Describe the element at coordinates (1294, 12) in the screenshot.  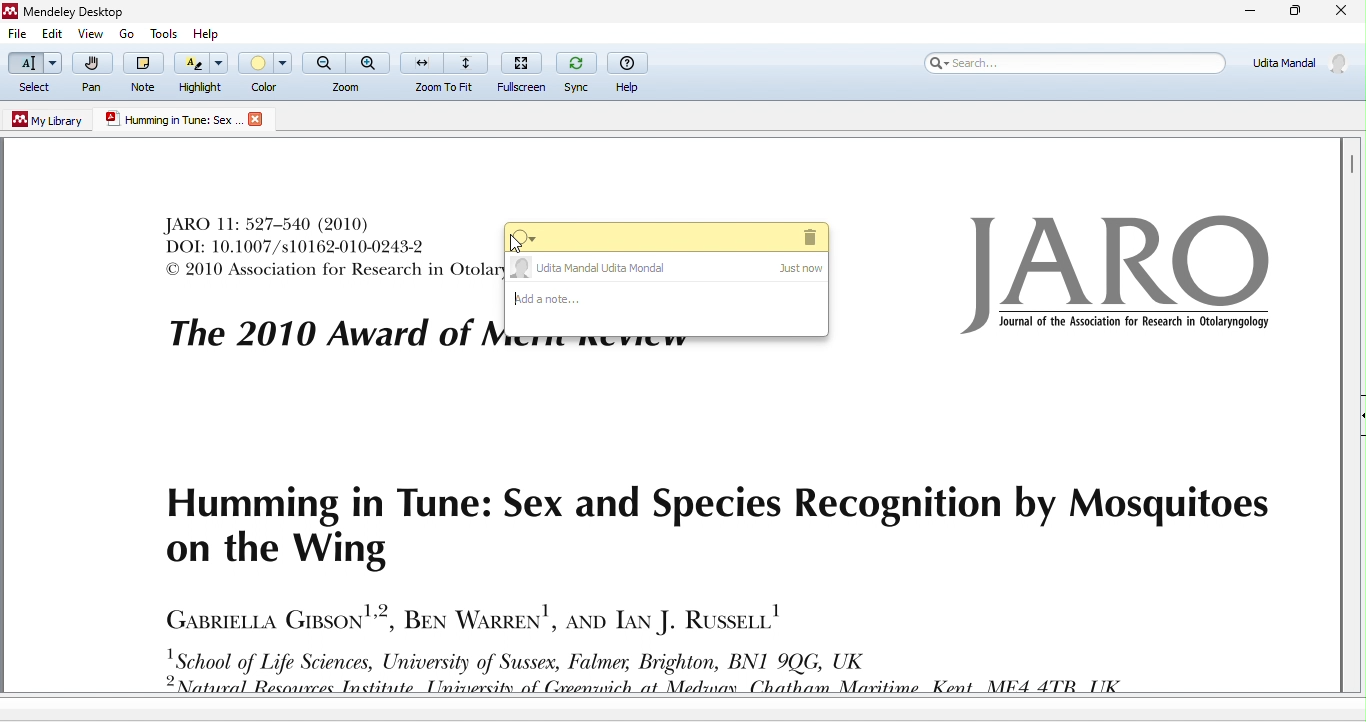
I see `maximize` at that location.